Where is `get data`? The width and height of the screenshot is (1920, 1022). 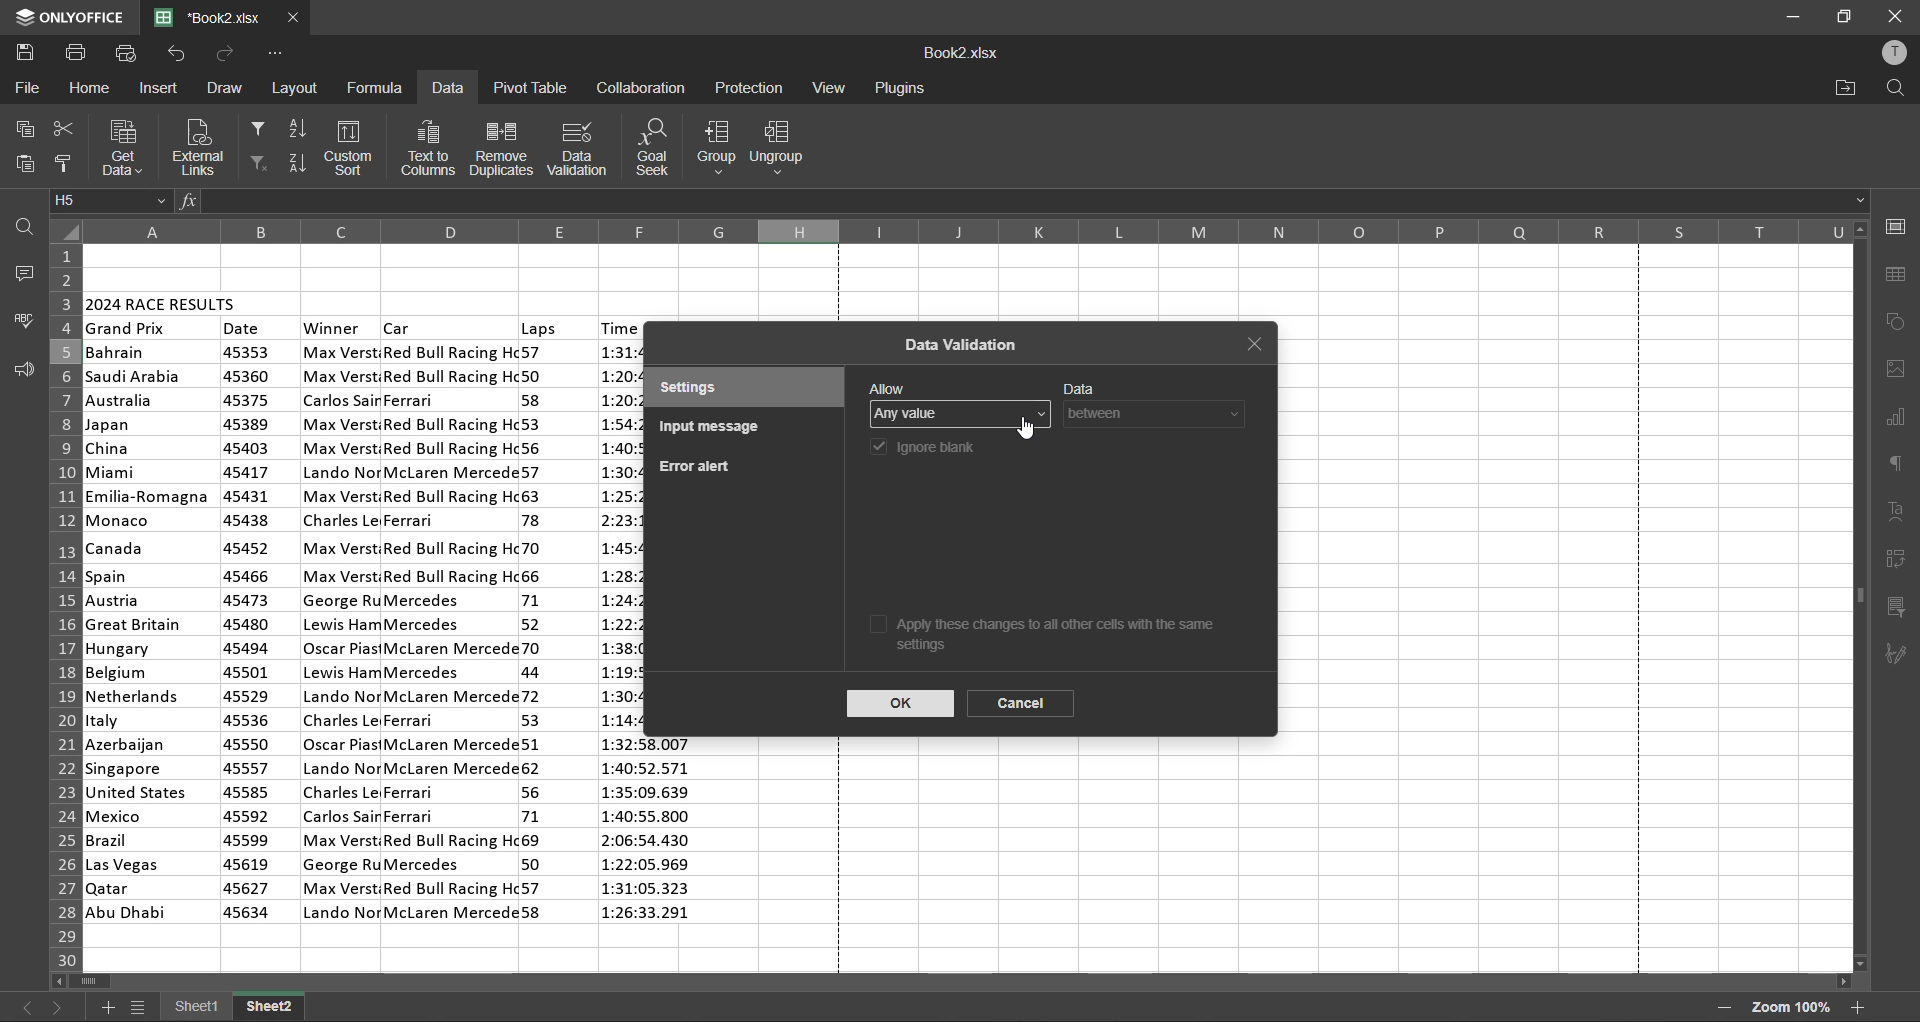 get data is located at coordinates (121, 147).